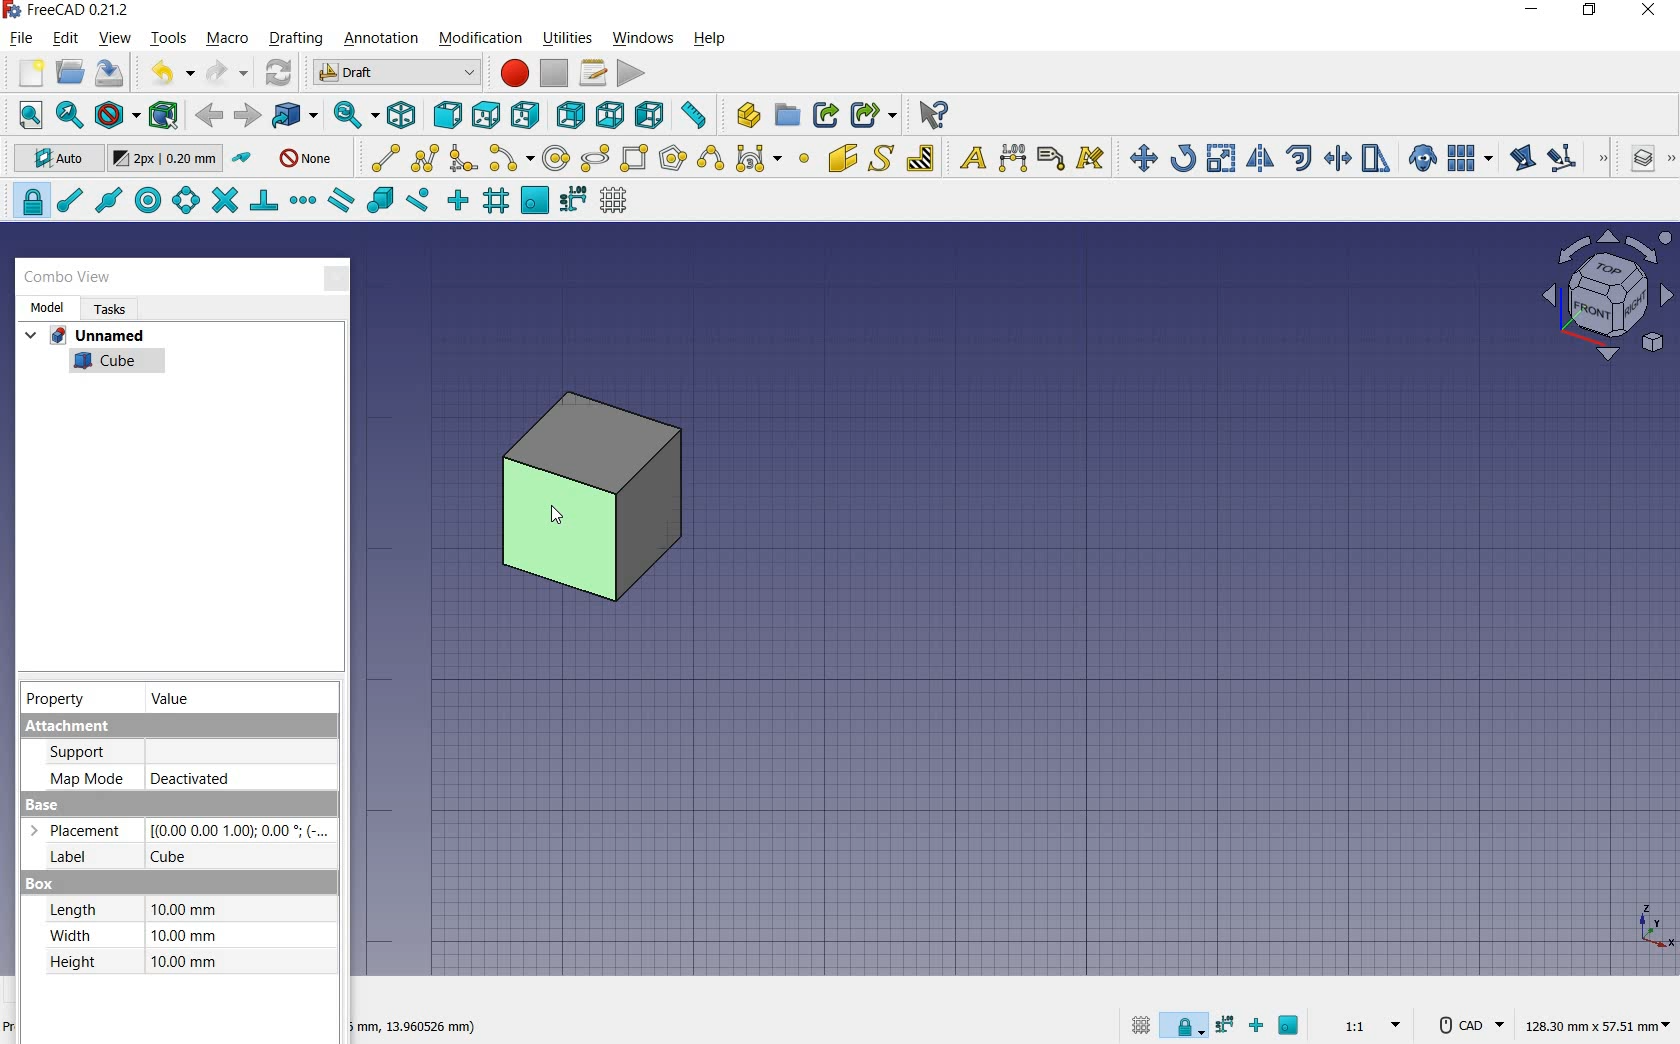 This screenshot has height=1044, width=1680. I want to click on undo, so click(165, 72).